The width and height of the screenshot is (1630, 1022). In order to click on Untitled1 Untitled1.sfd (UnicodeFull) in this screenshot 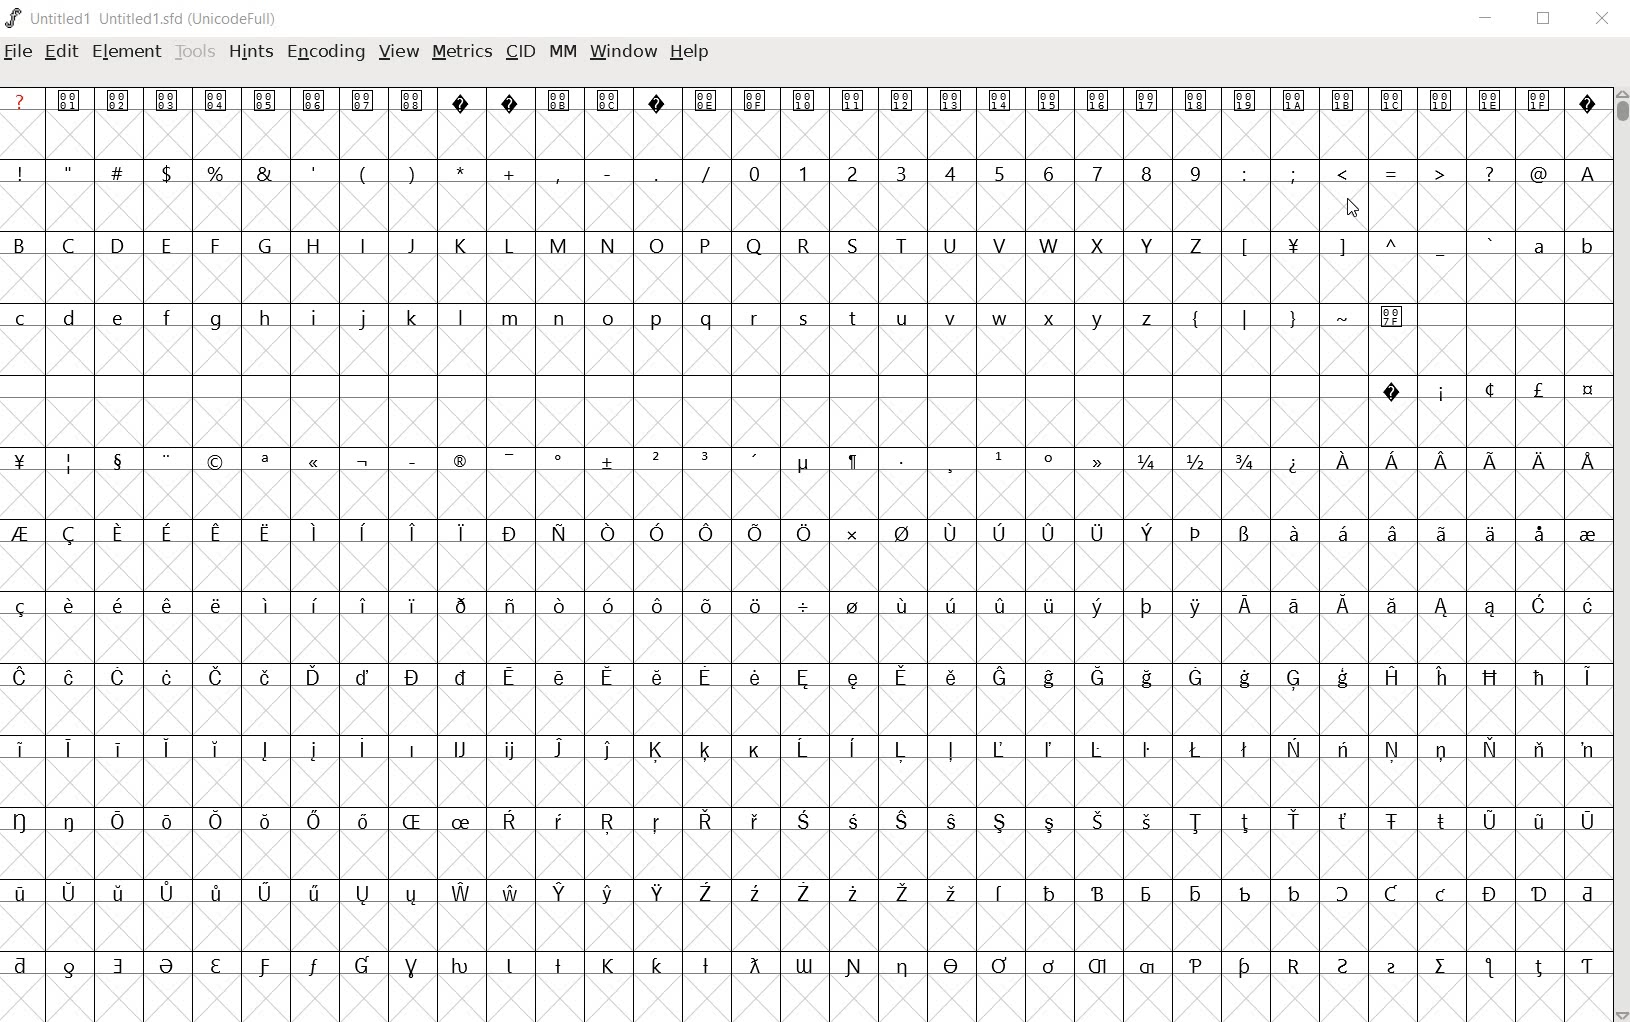, I will do `click(146, 18)`.